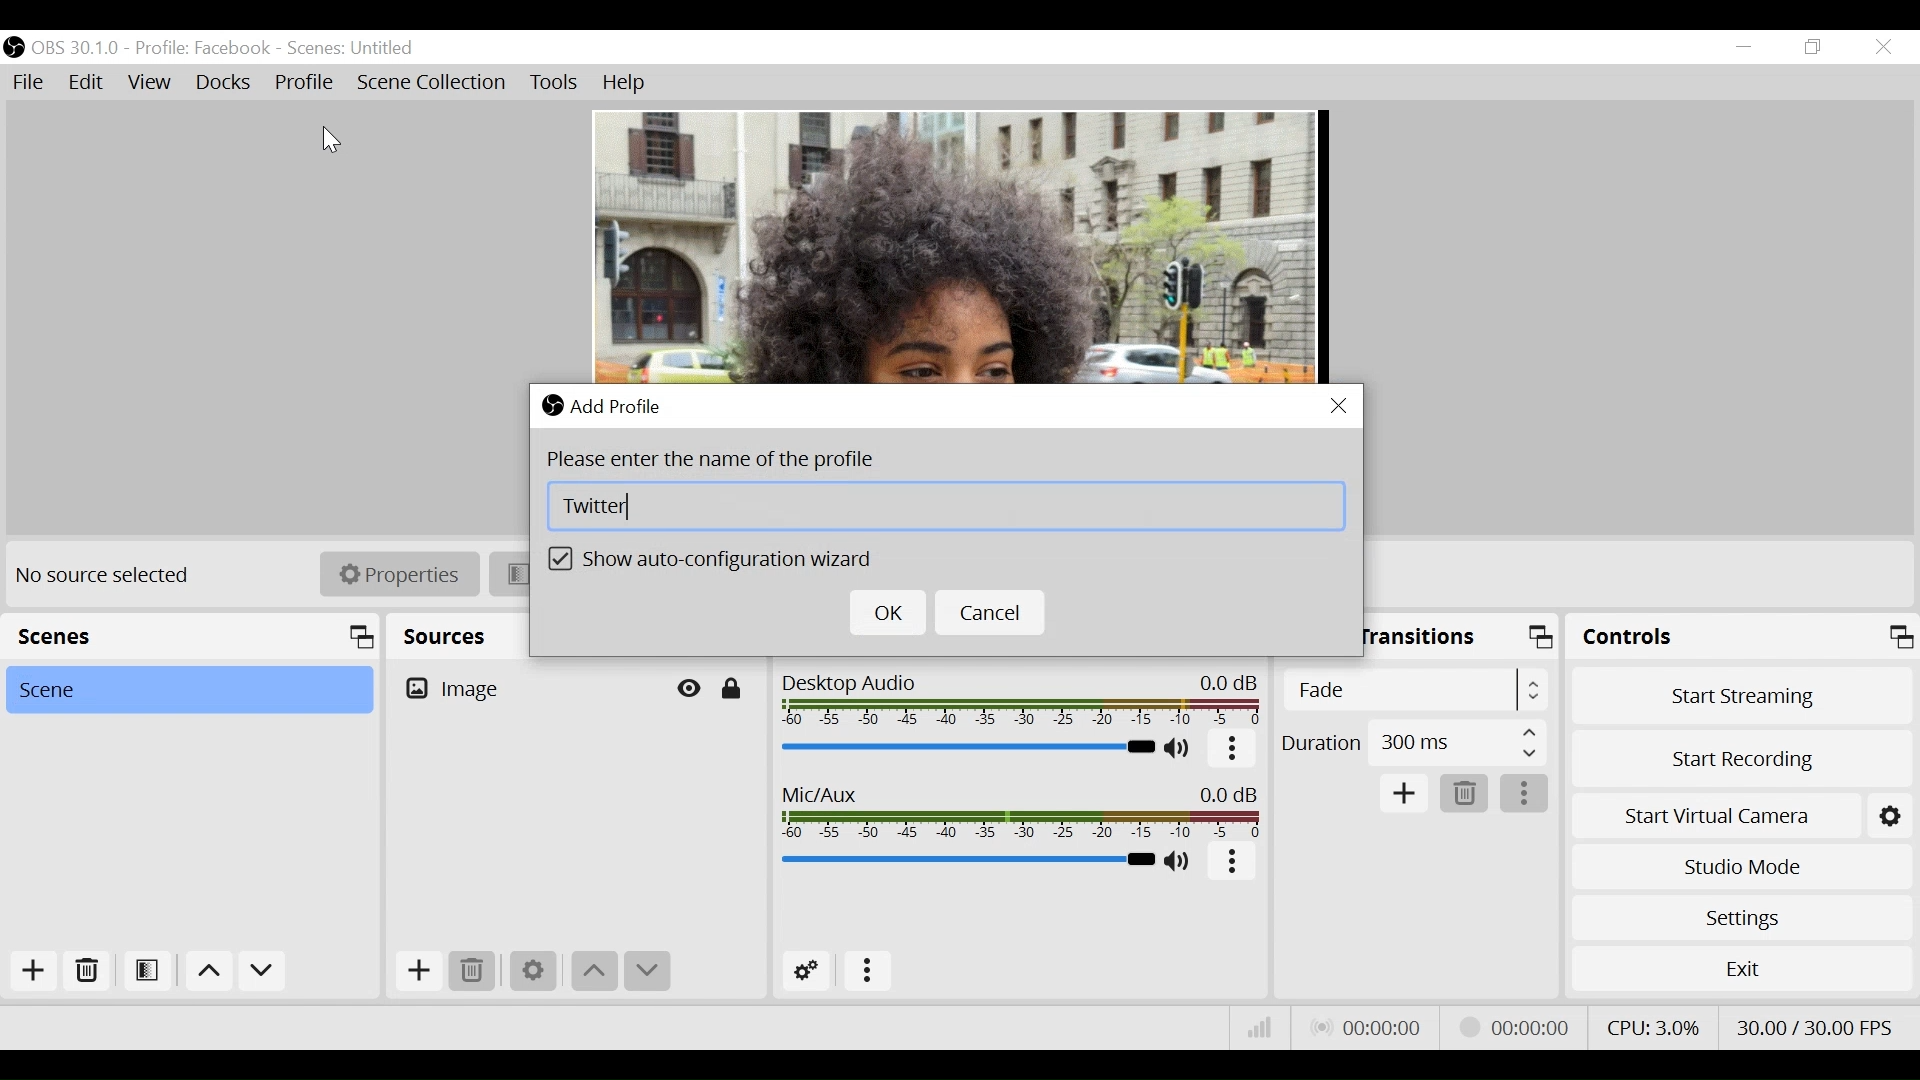 The width and height of the screenshot is (1920, 1080). Describe the element at coordinates (1465, 792) in the screenshot. I see `Delete` at that location.